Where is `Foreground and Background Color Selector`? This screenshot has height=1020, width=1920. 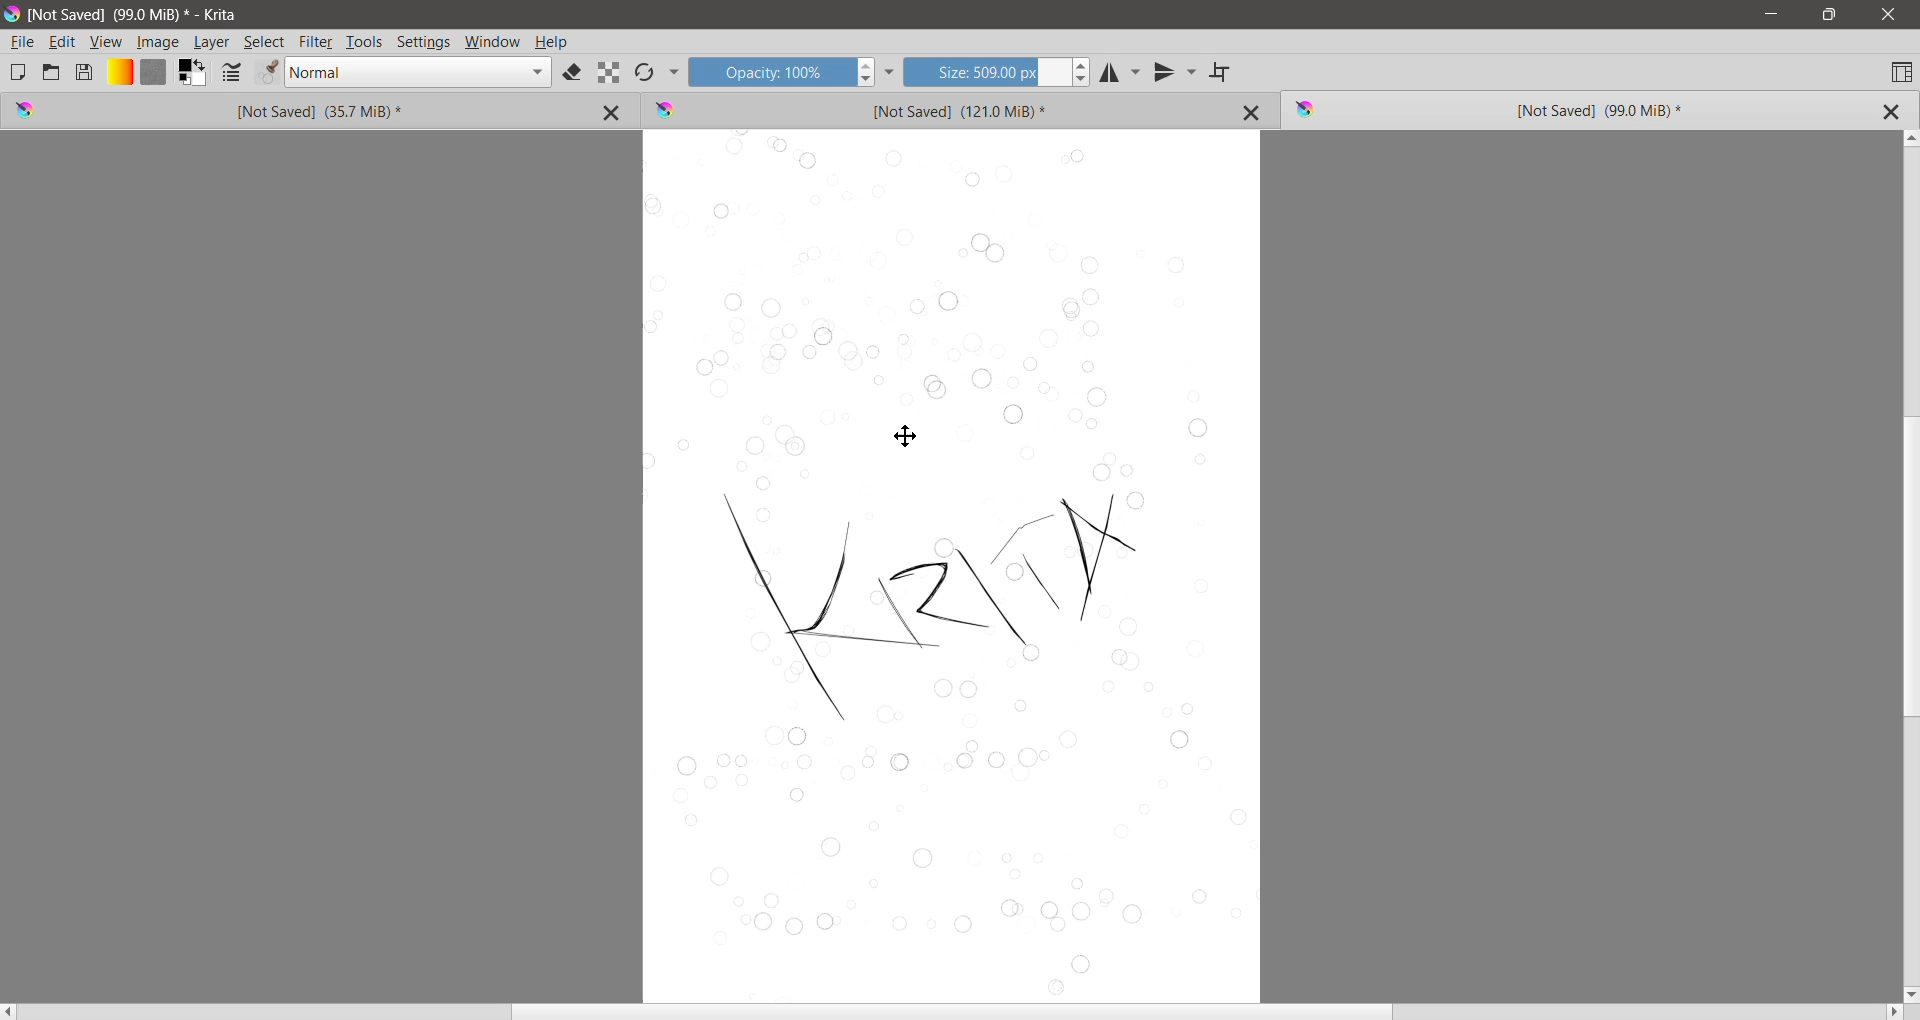
Foreground and Background Color Selector is located at coordinates (193, 73).